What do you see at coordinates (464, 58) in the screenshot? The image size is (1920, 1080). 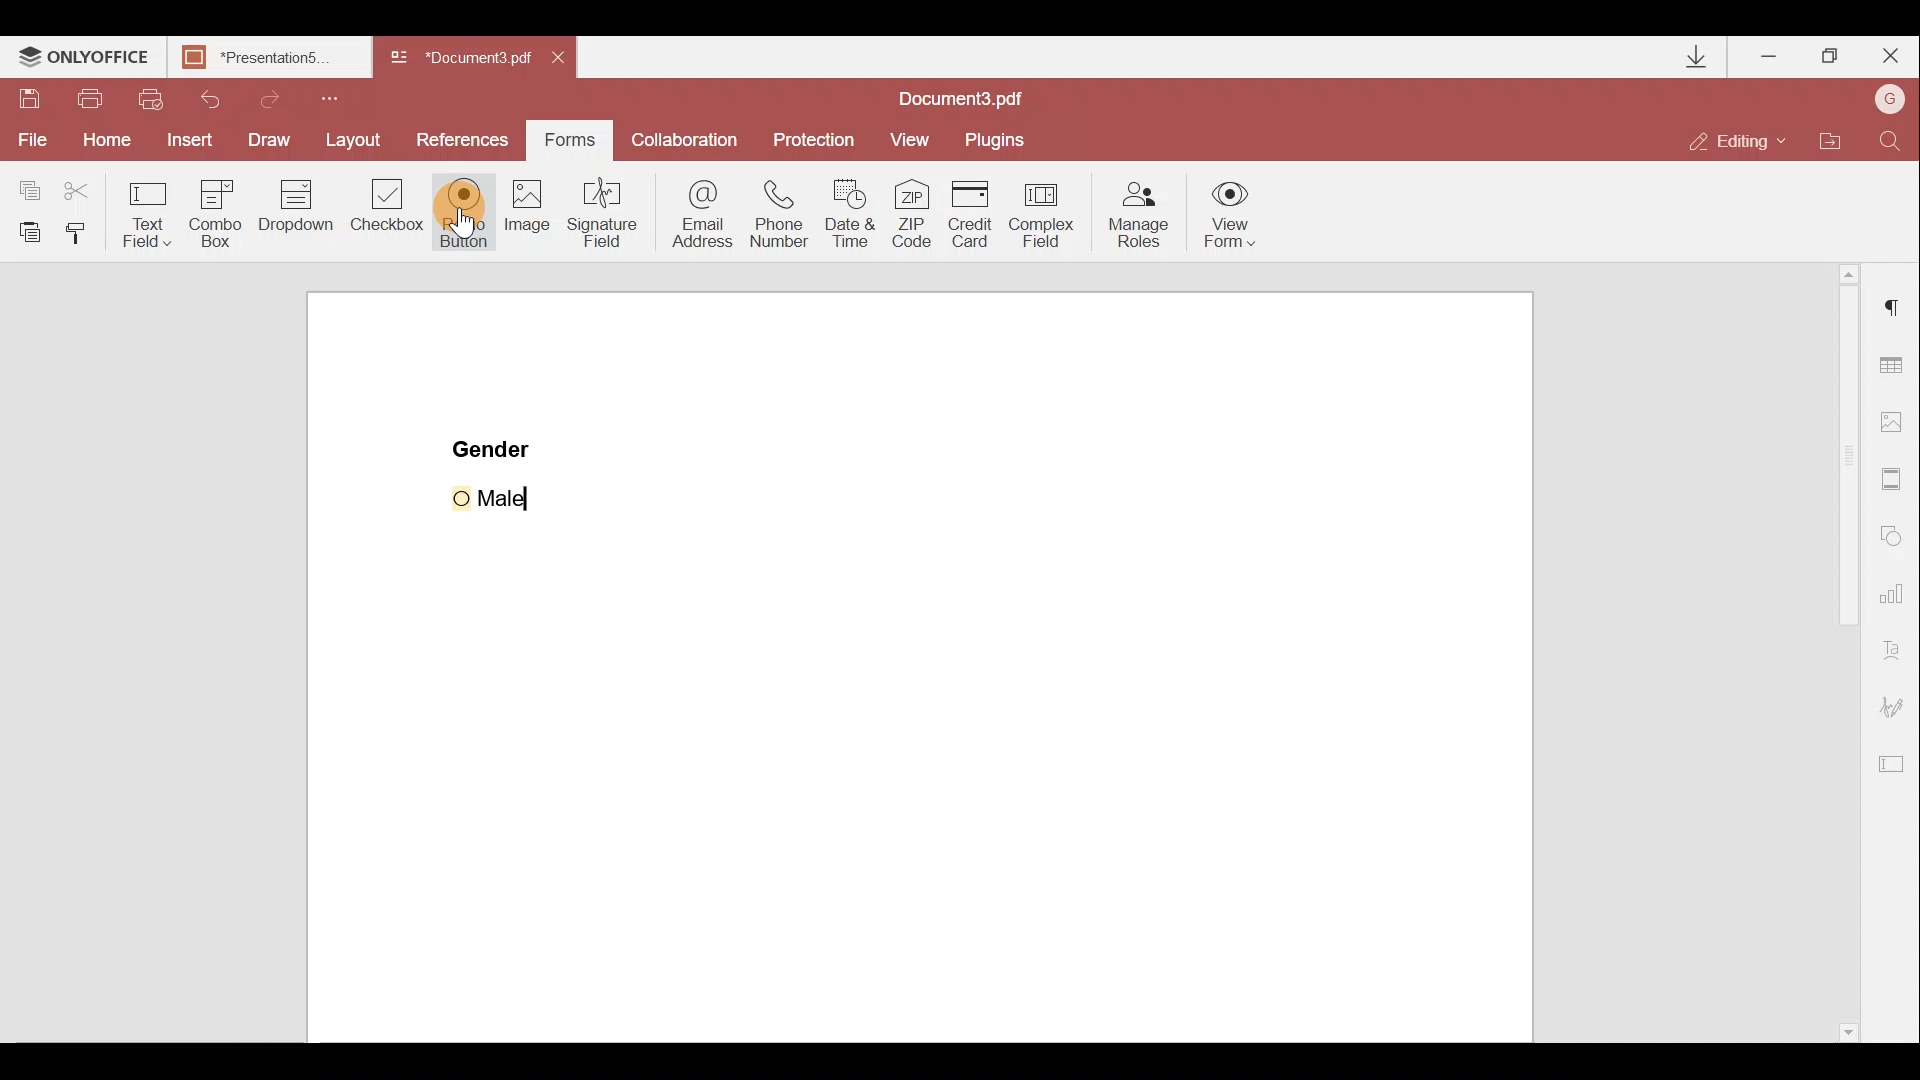 I see `Document name` at bounding box center [464, 58].